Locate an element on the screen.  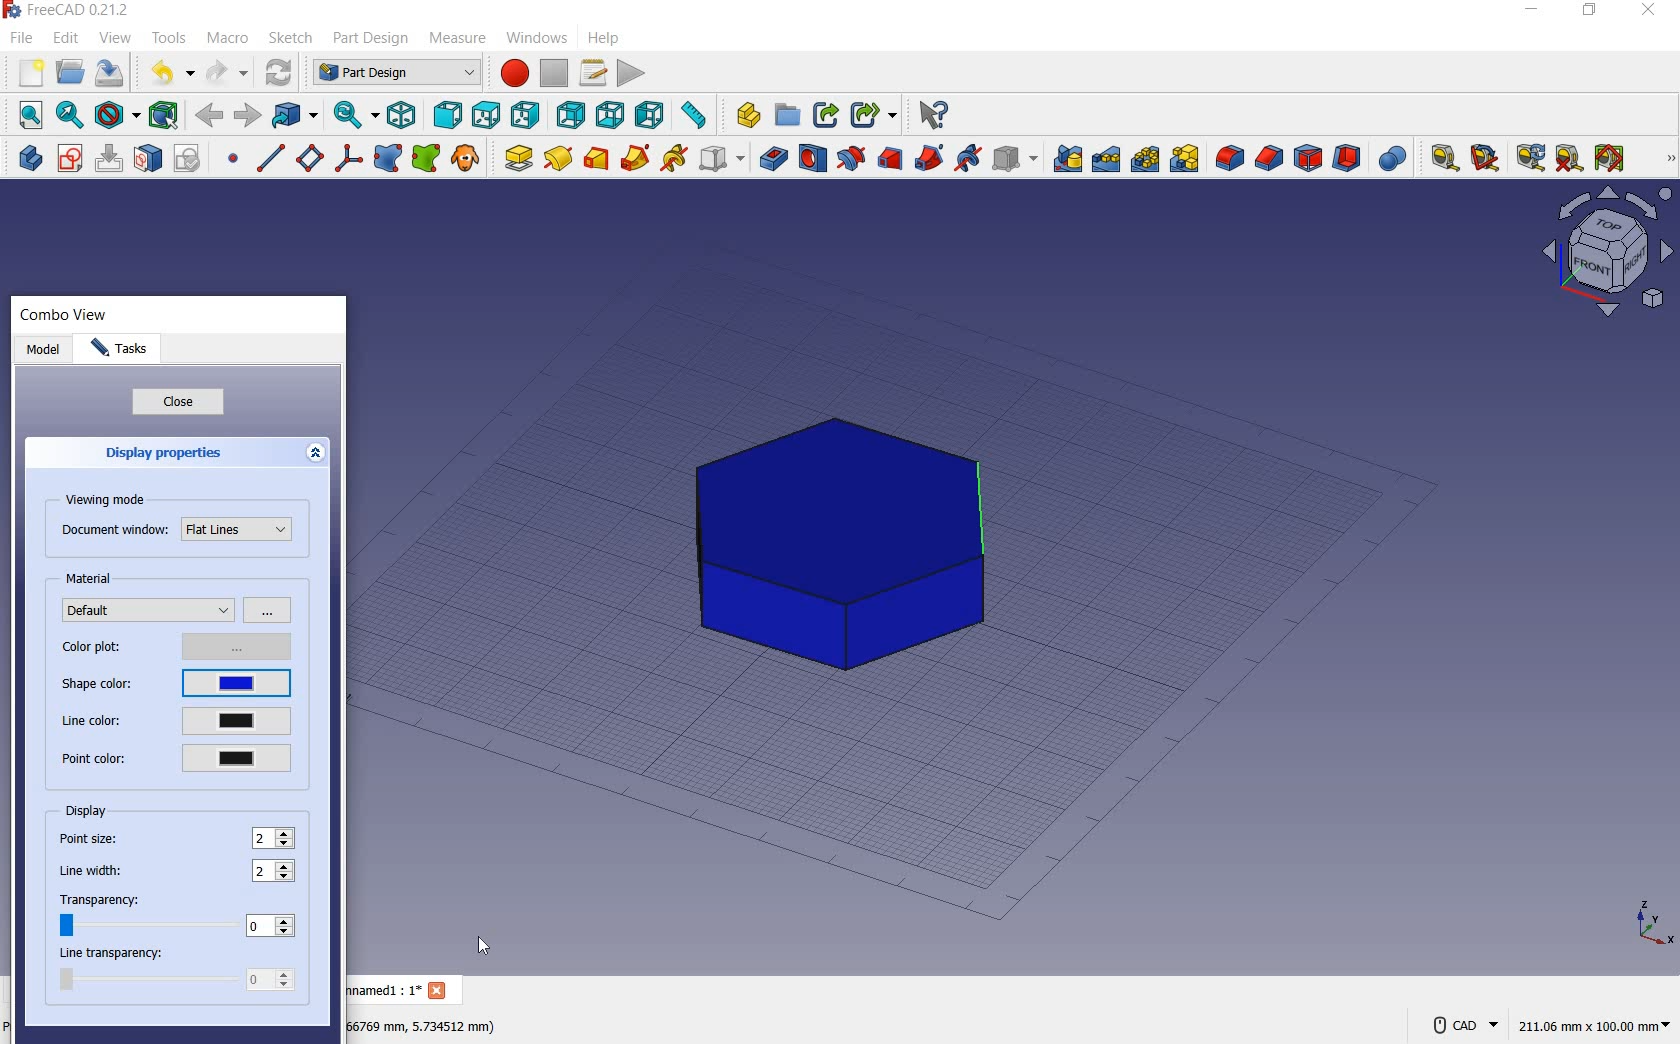
line width is located at coordinates (95, 874).